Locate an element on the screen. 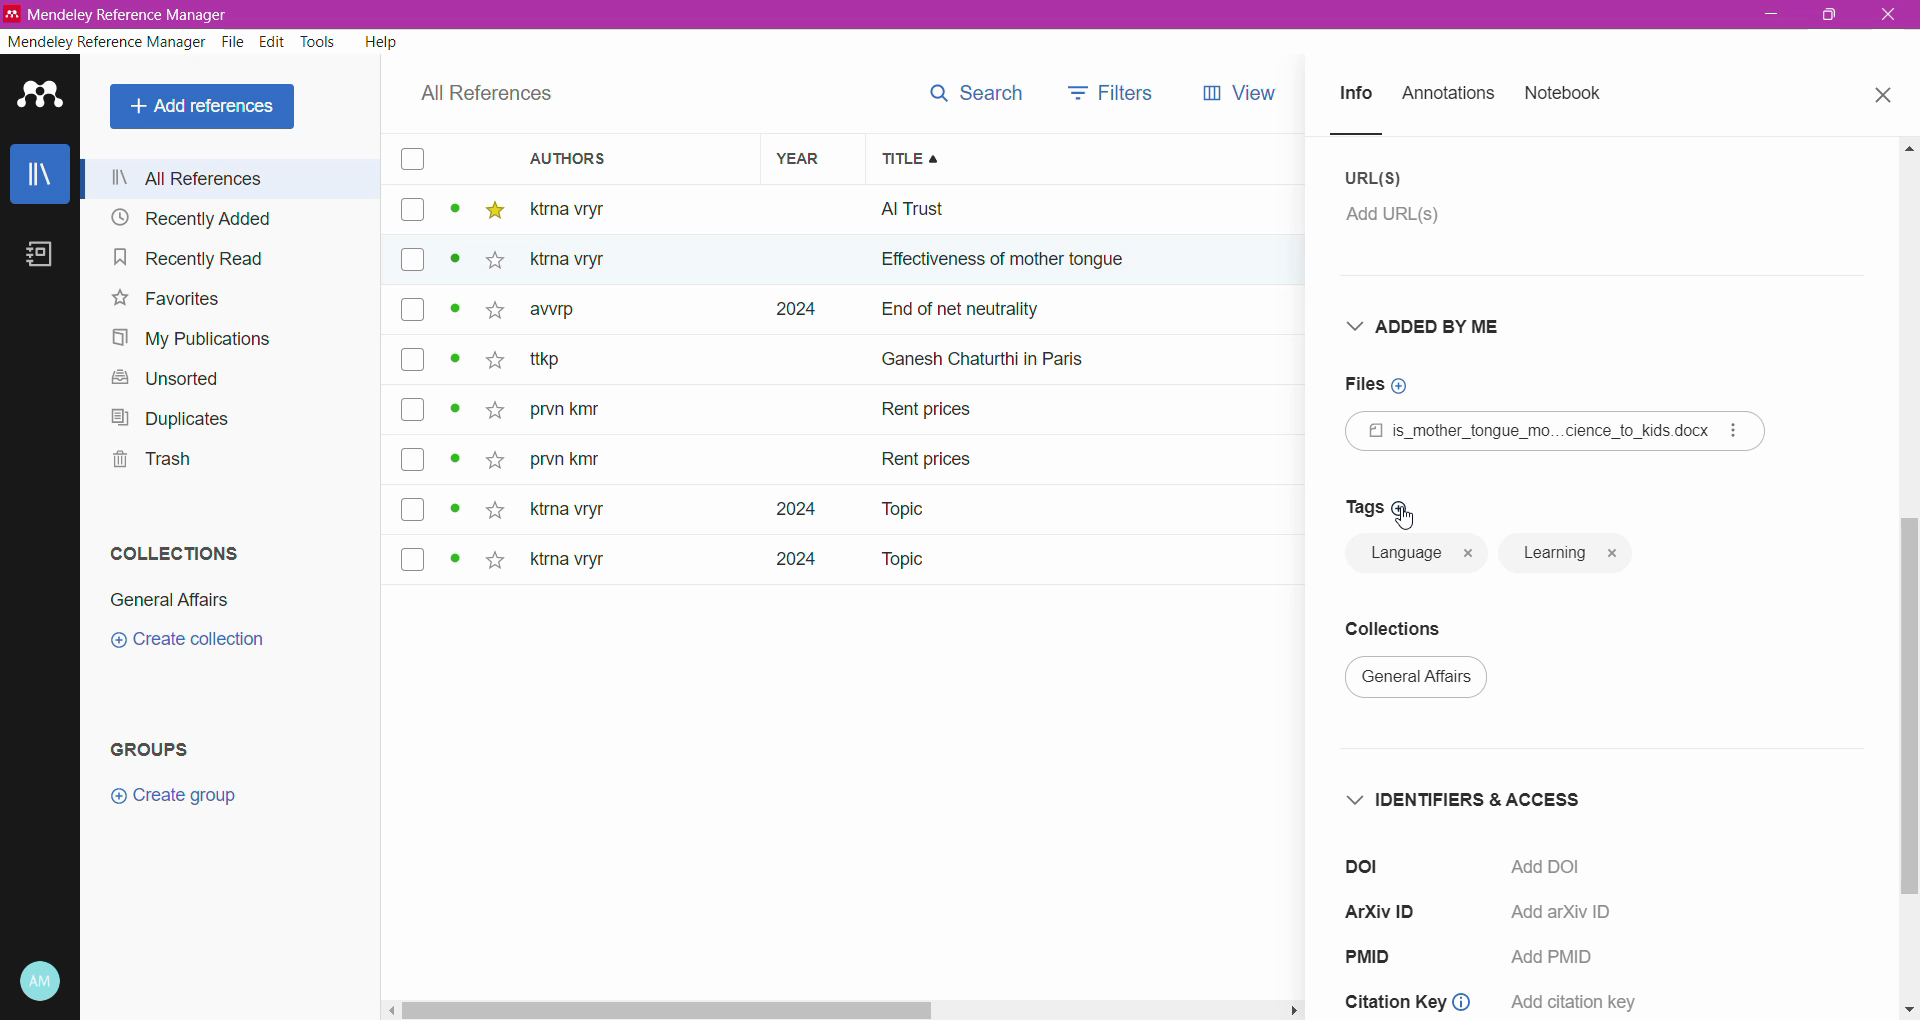 The image size is (1920, 1020). star is located at coordinates (494, 211).